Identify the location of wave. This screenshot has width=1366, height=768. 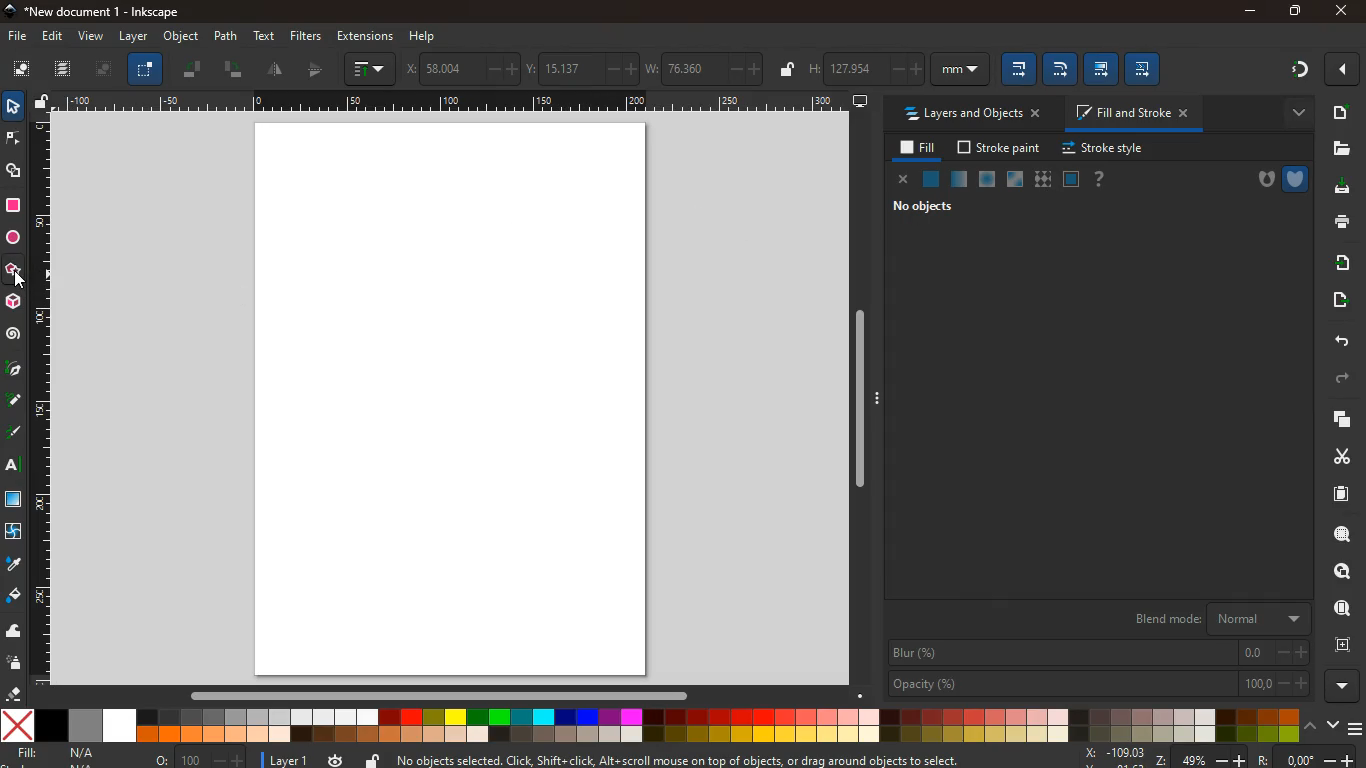
(15, 633).